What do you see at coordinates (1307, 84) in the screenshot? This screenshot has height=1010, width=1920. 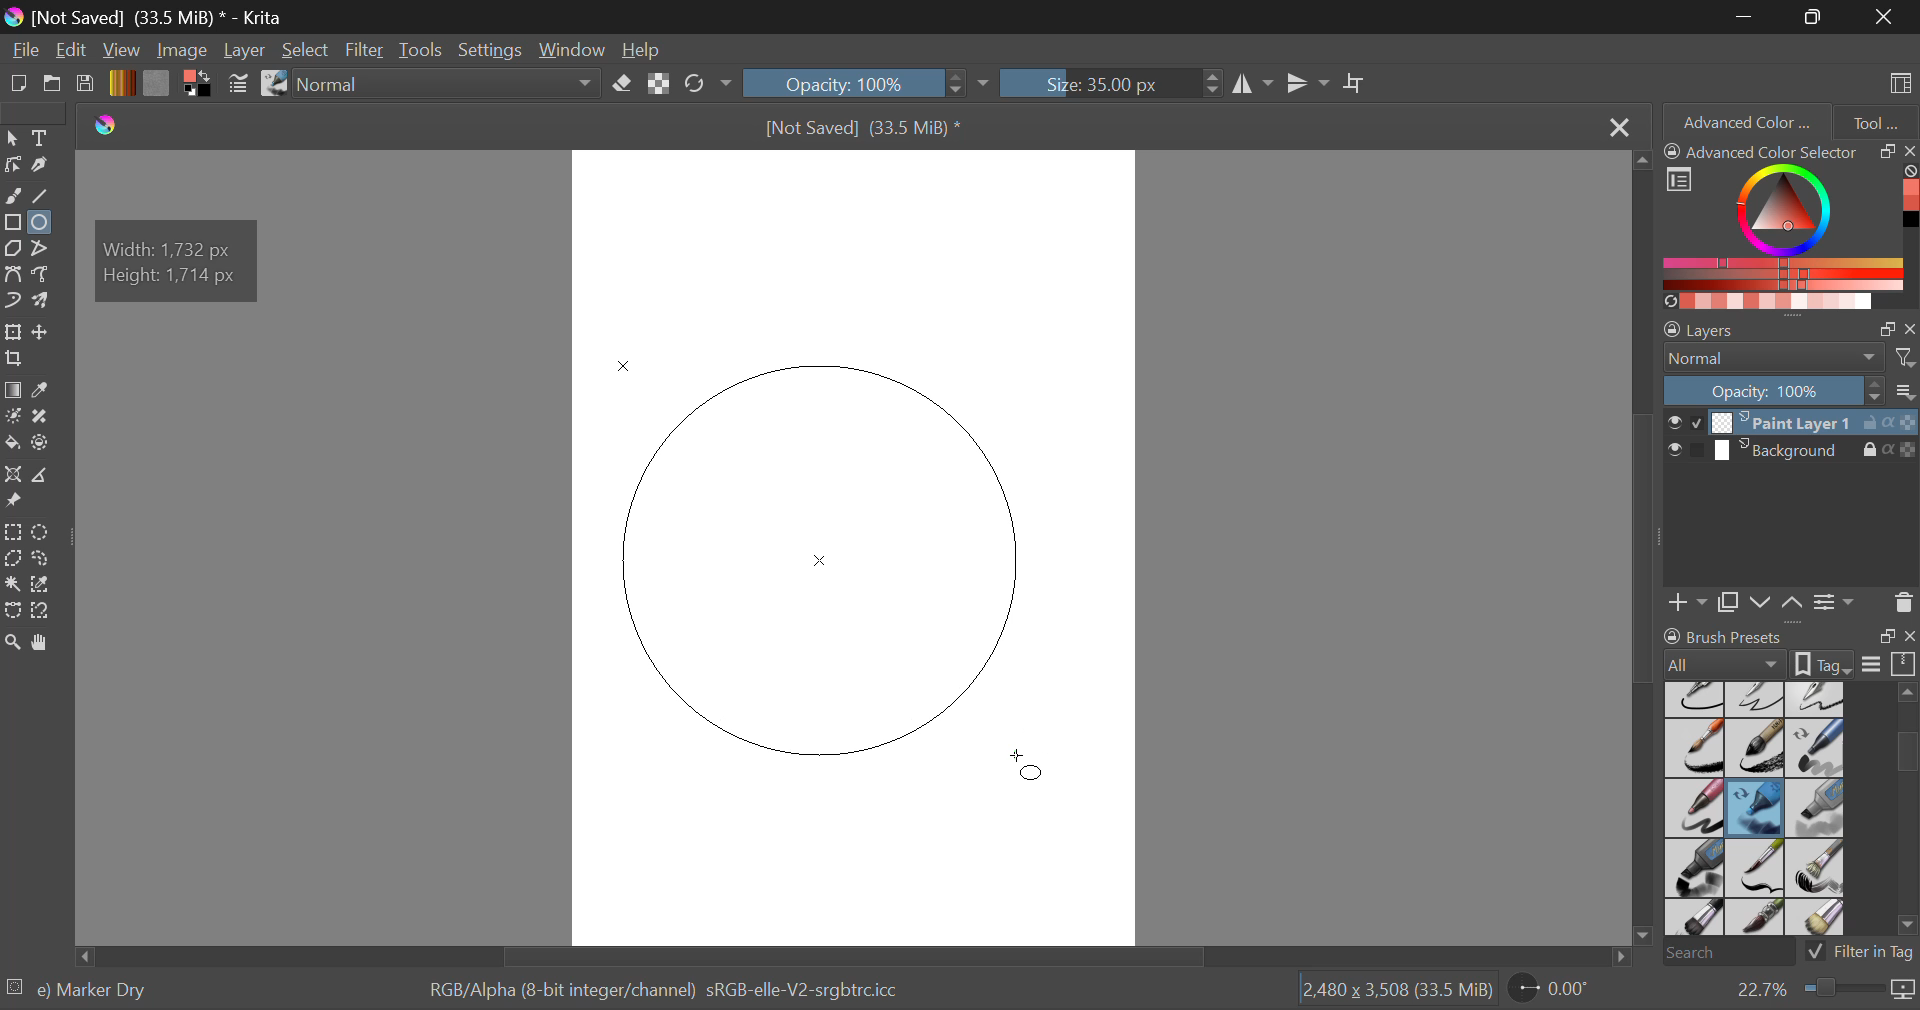 I see `Vertical Mirror Tool` at bounding box center [1307, 84].